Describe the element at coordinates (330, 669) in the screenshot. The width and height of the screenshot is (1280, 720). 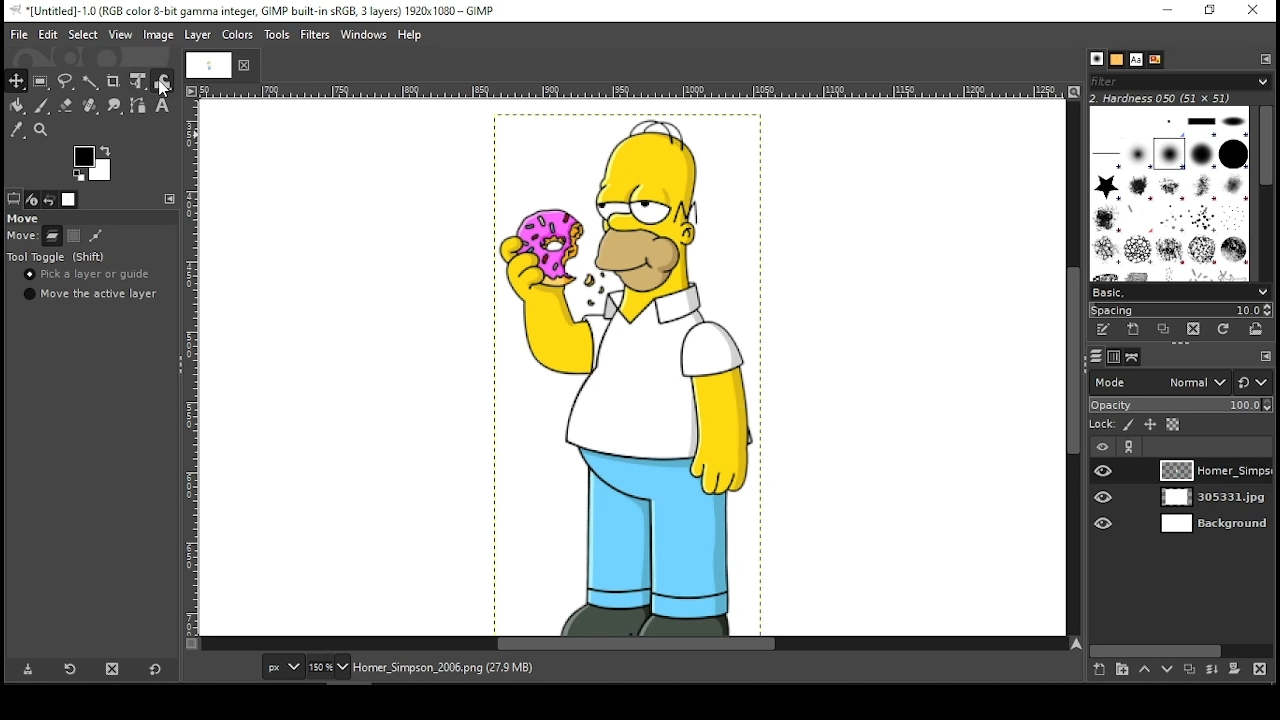
I see `zoom level` at that location.